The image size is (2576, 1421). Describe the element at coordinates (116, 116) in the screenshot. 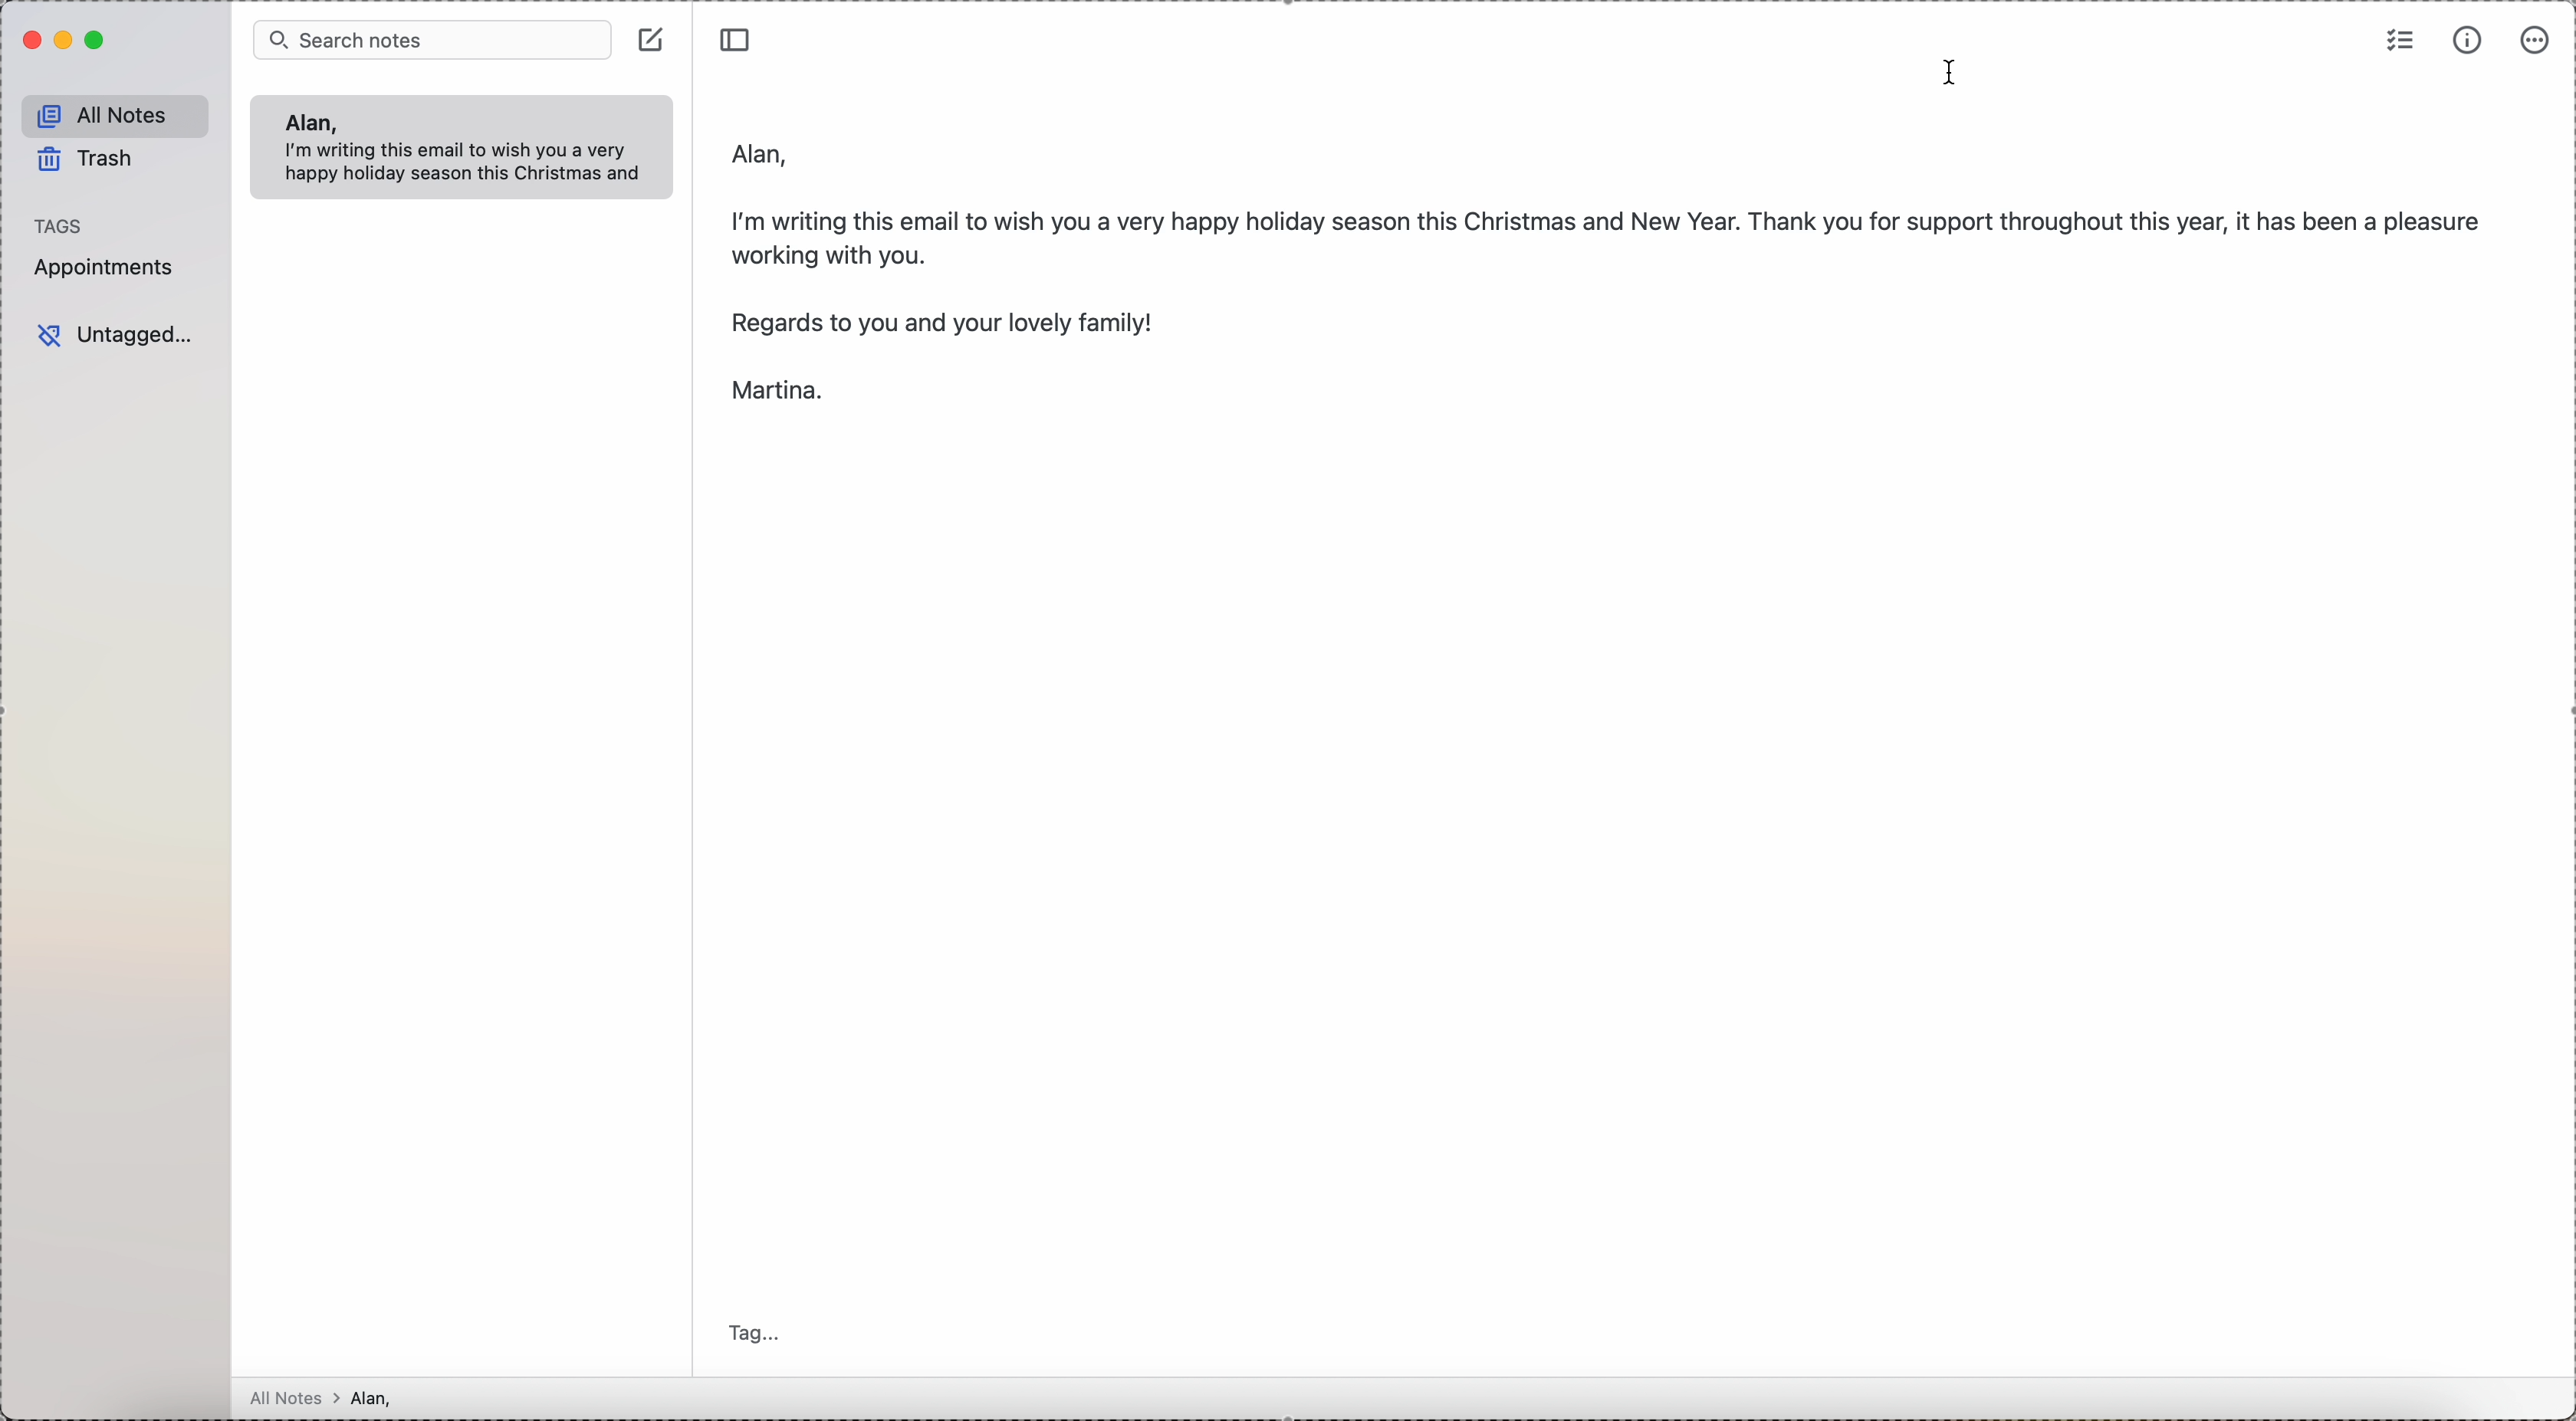

I see `all notes` at that location.